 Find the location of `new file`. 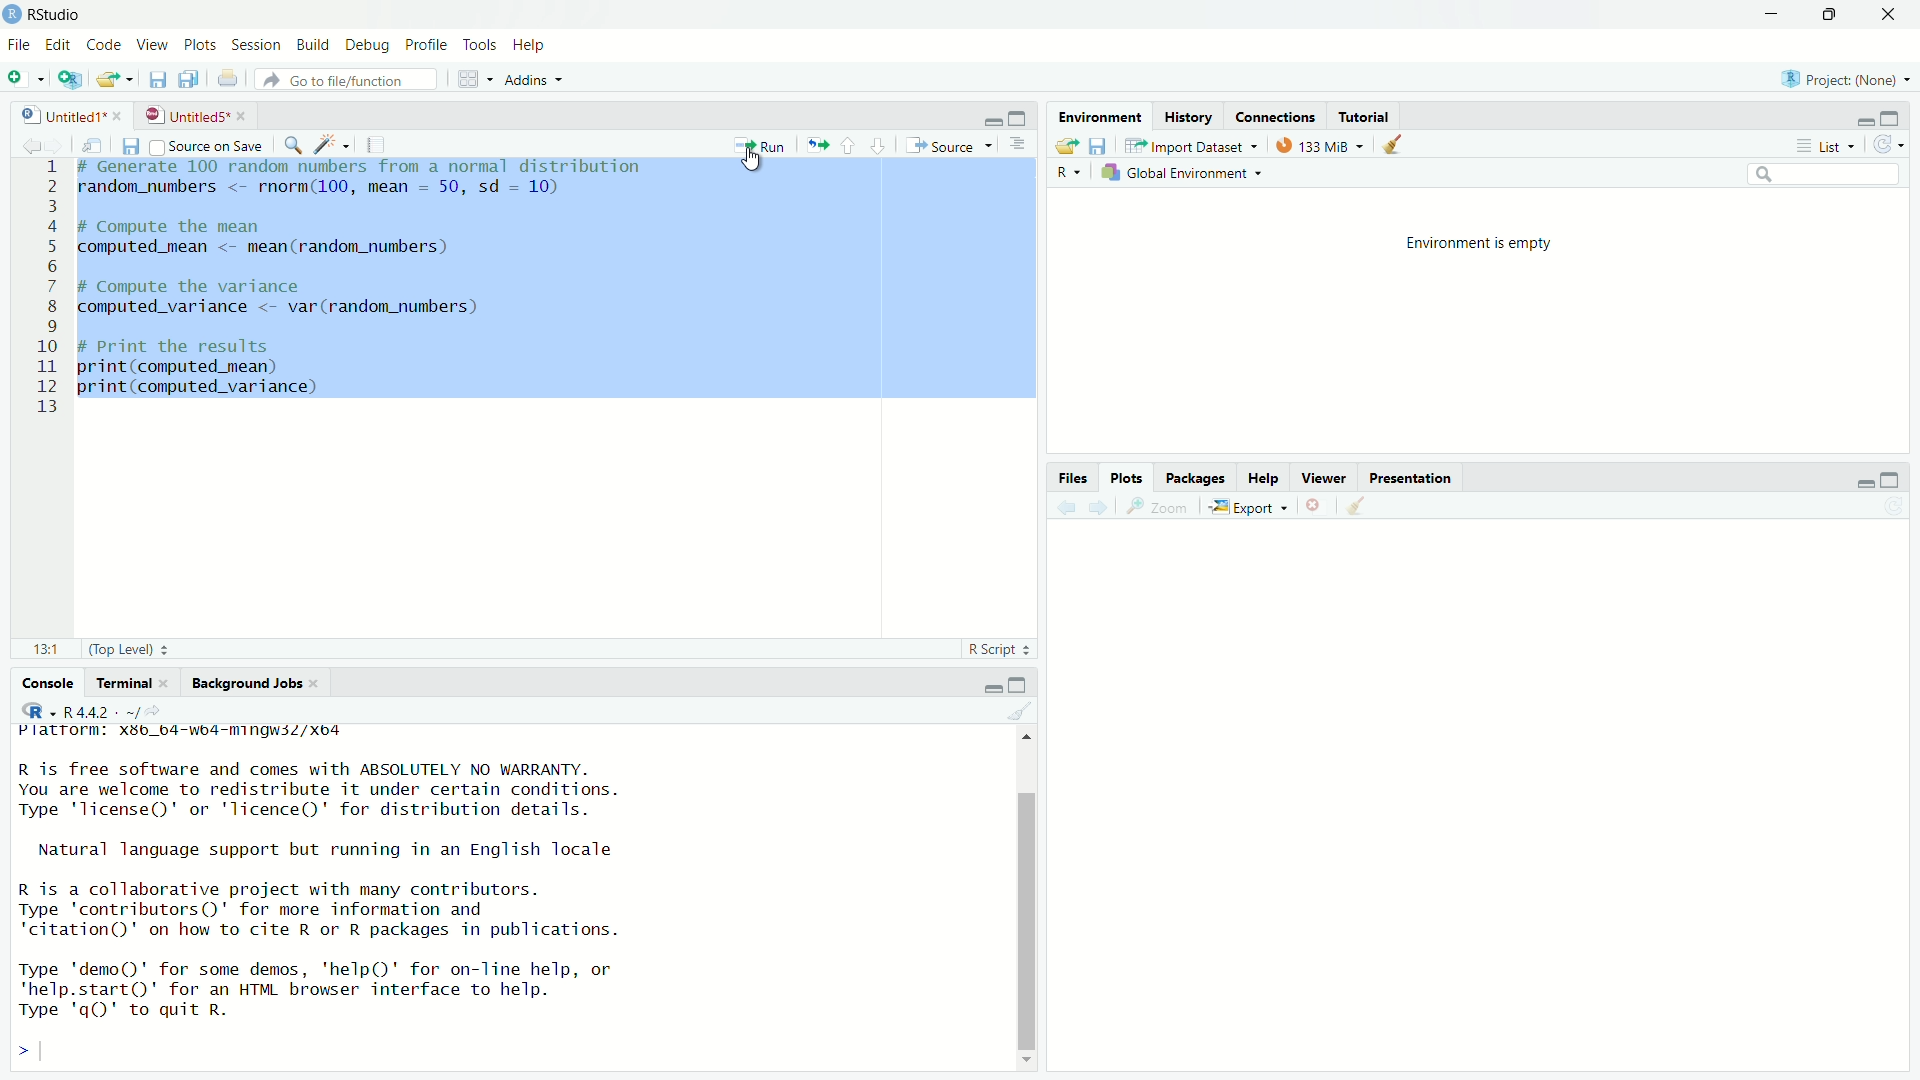

new file is located at coordinates (24, 76).